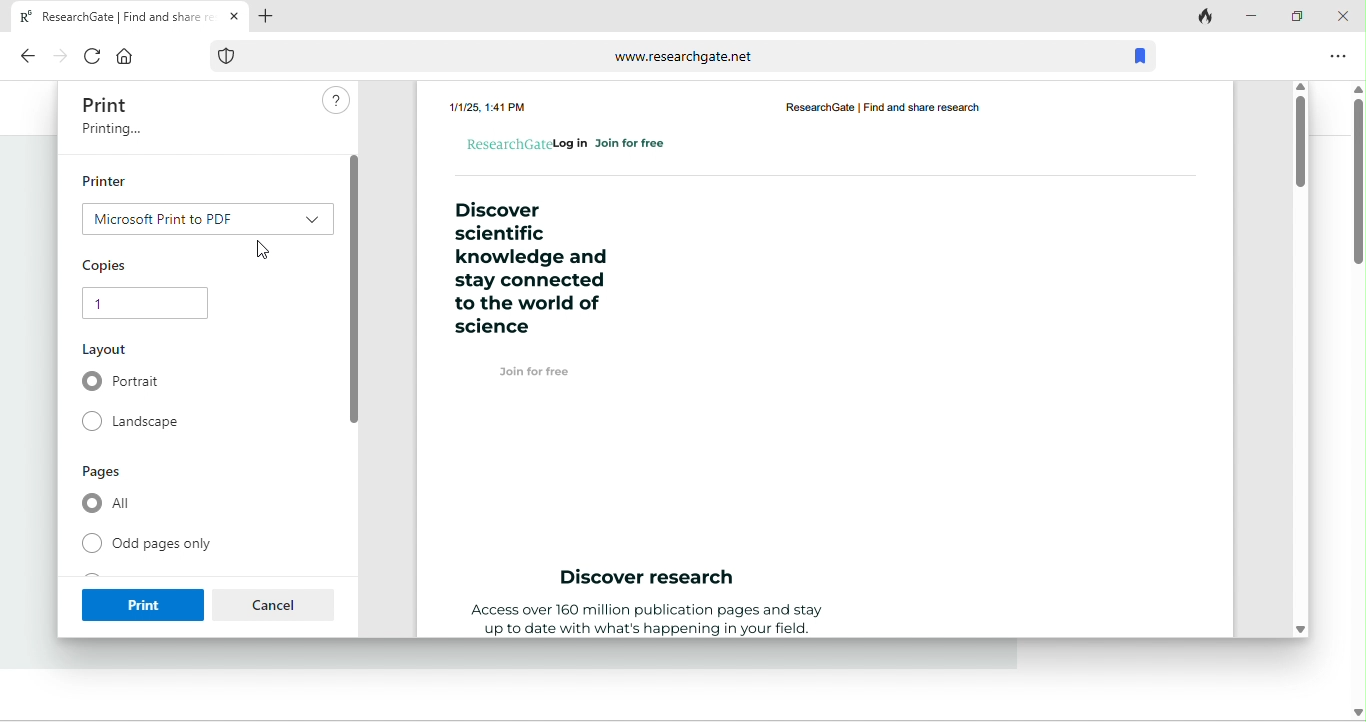  What do you see at coordinates (127, 15) in the screenshot?
I see `Current page` at bounding box center [127, 15].